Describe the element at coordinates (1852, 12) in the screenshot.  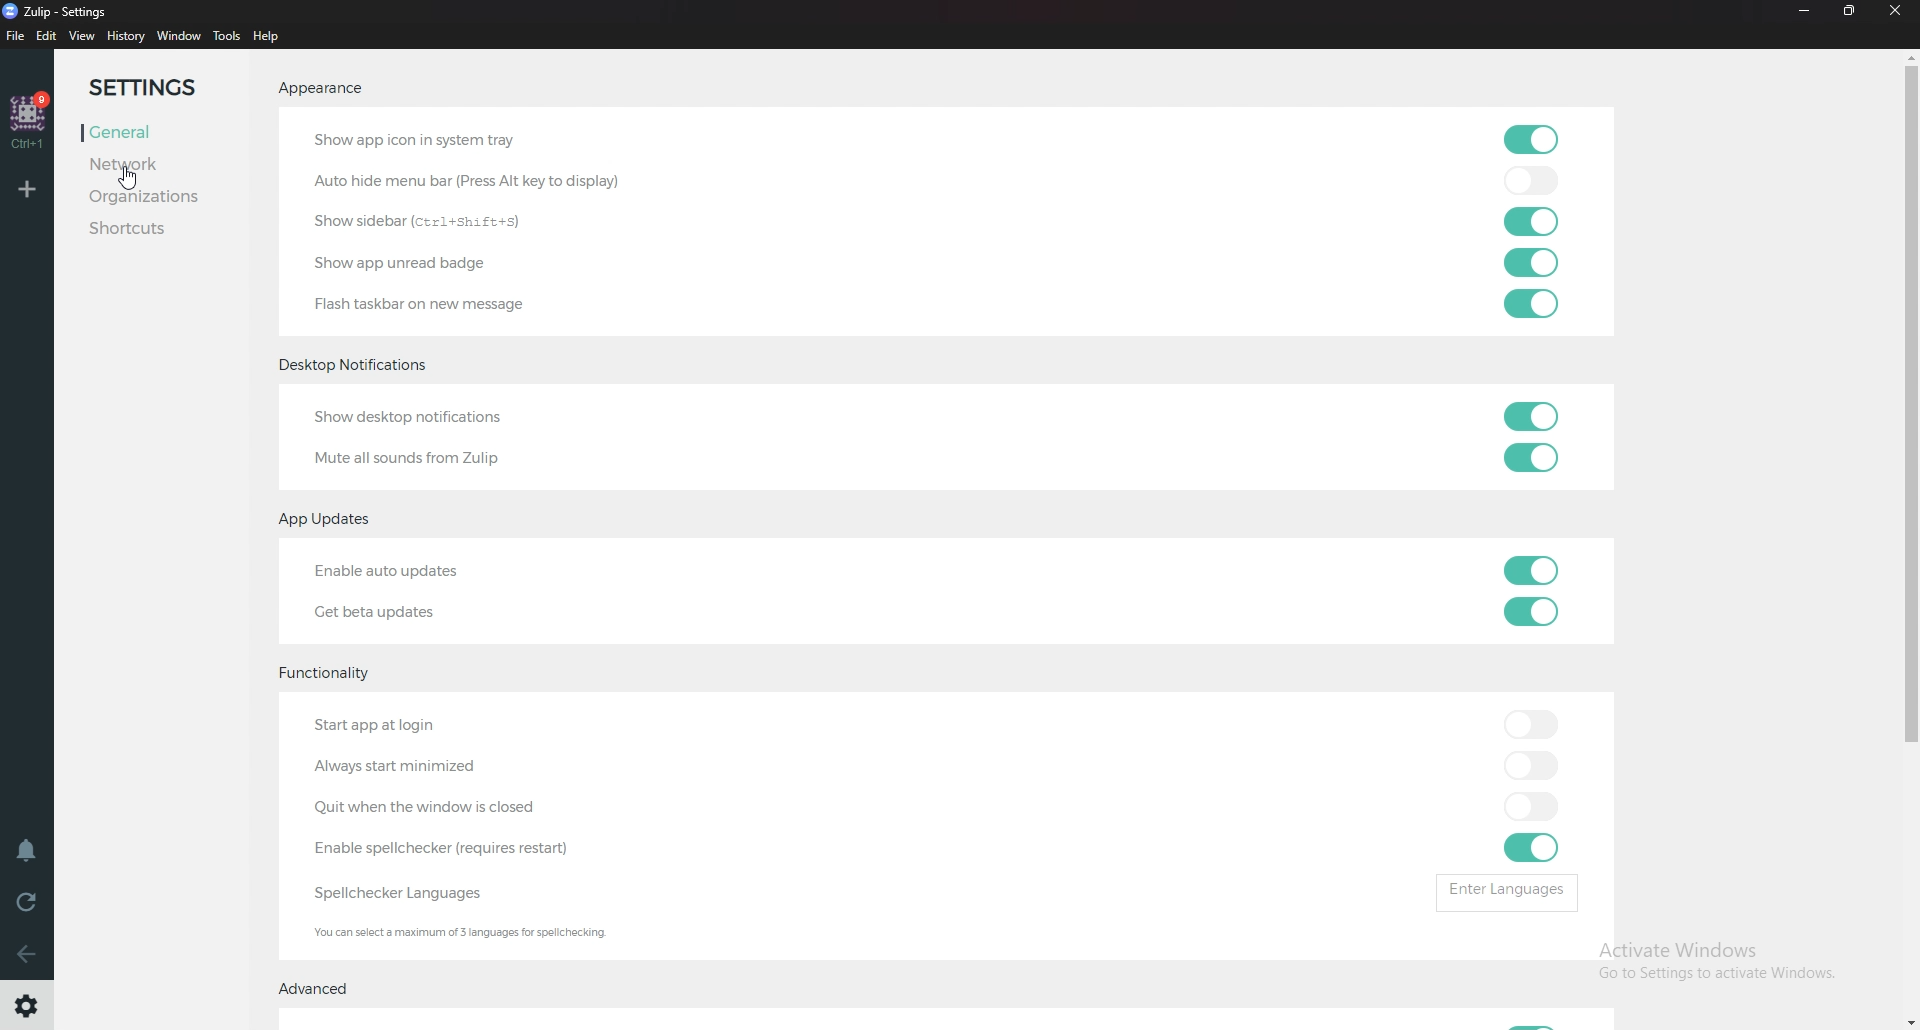
I see `resize` at that location.